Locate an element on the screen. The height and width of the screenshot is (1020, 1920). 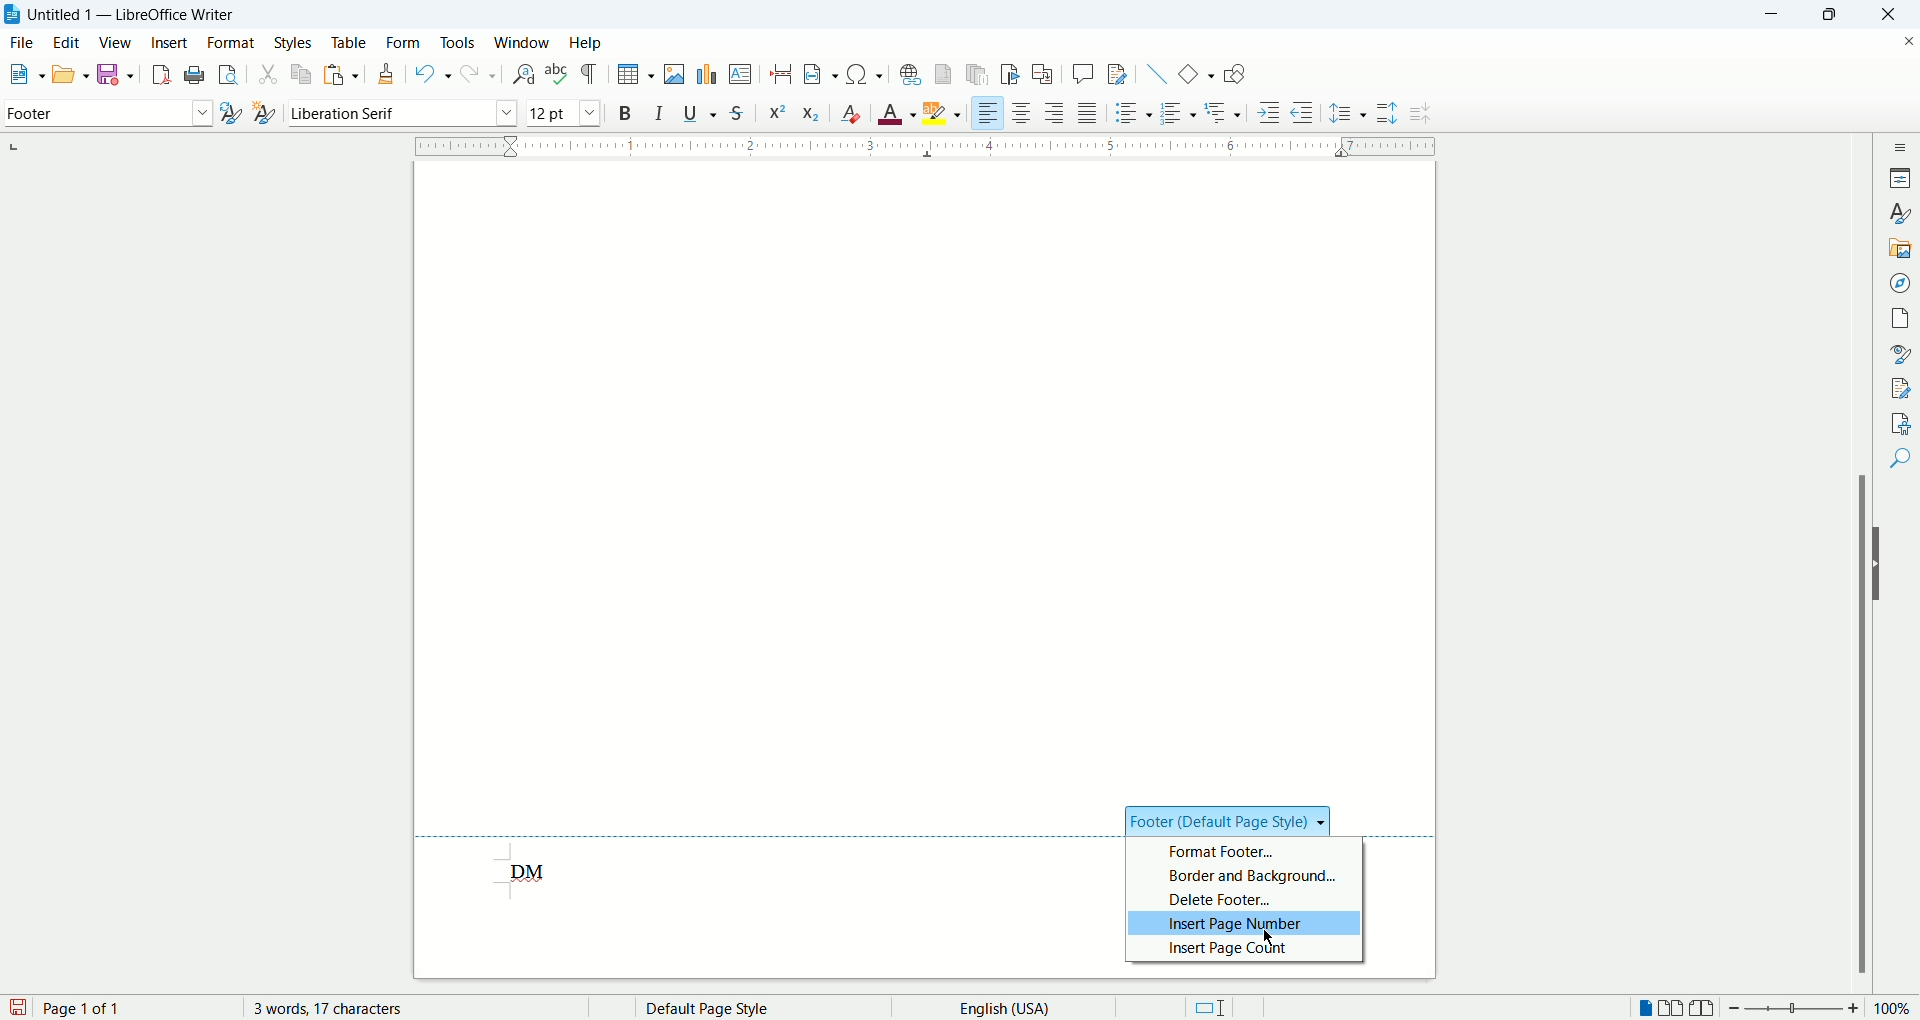
formatting marks is located at coordinates (593, 73).